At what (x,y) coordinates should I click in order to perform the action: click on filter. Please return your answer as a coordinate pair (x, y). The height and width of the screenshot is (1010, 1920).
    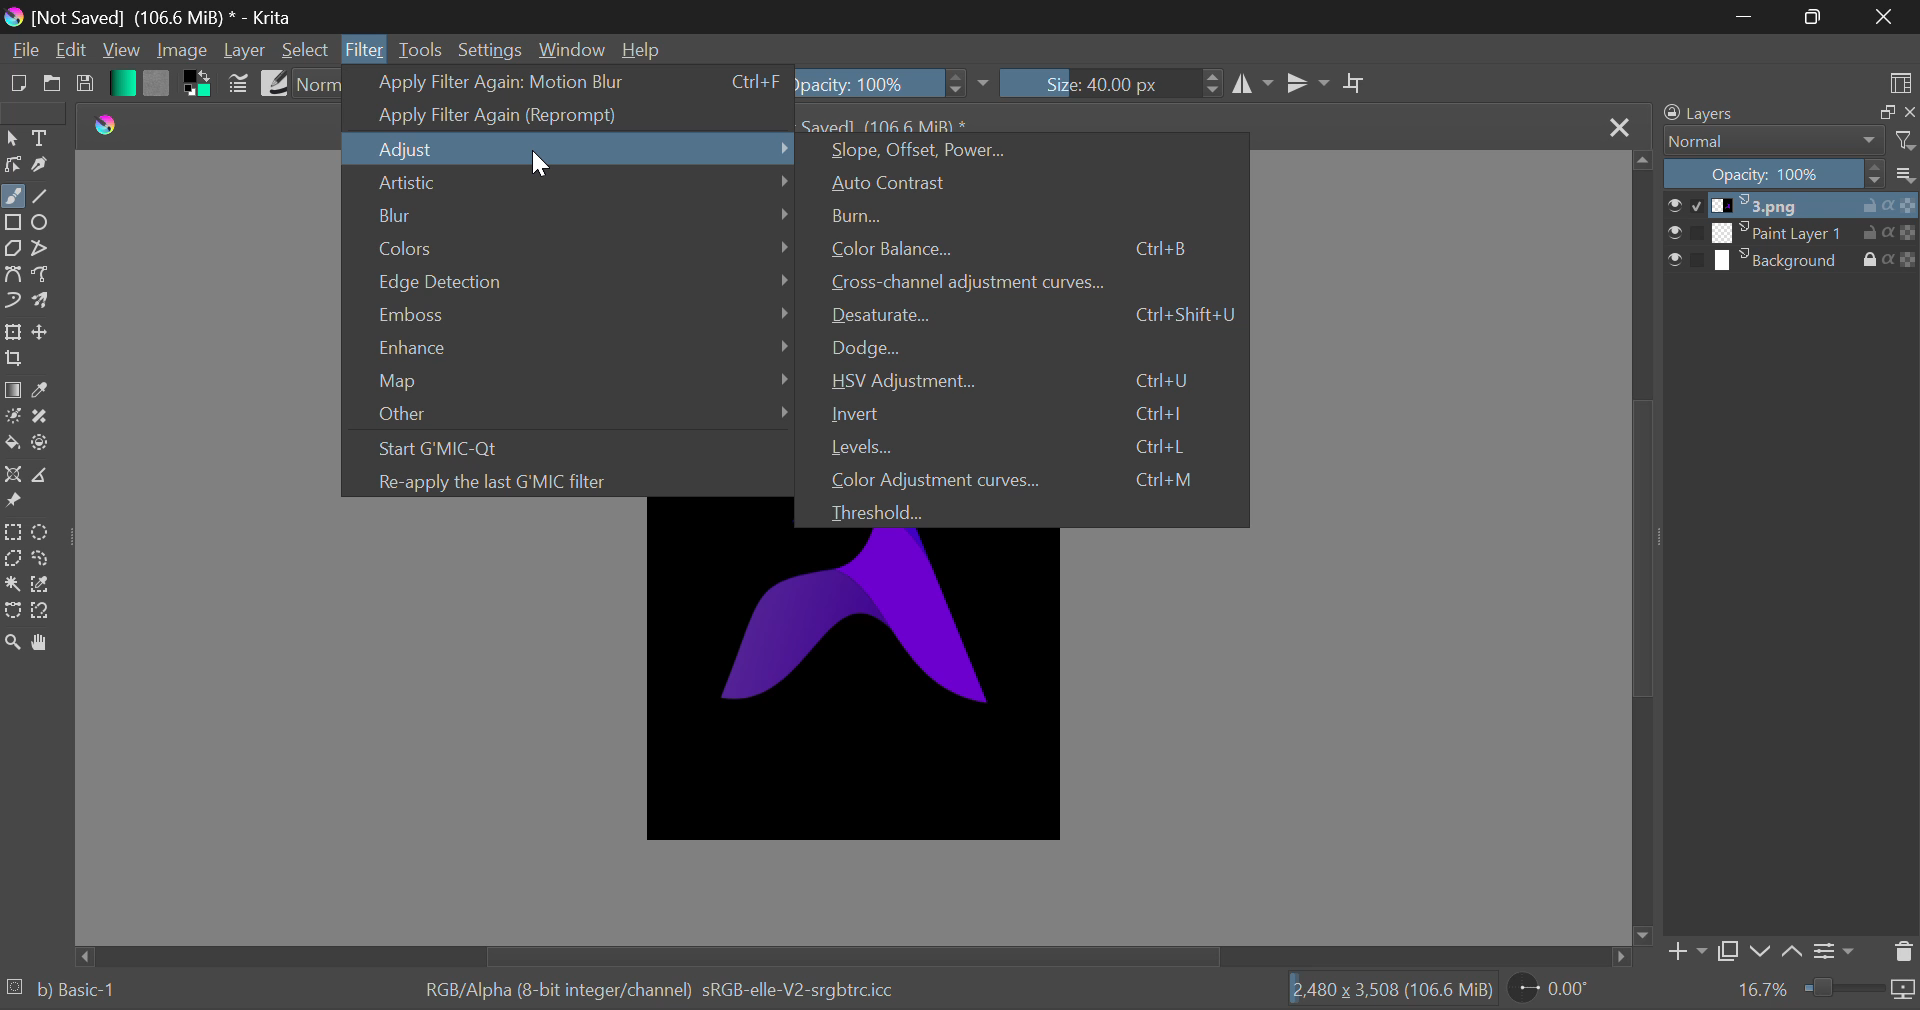
    Looking at the image, I should click on (1903, 141).